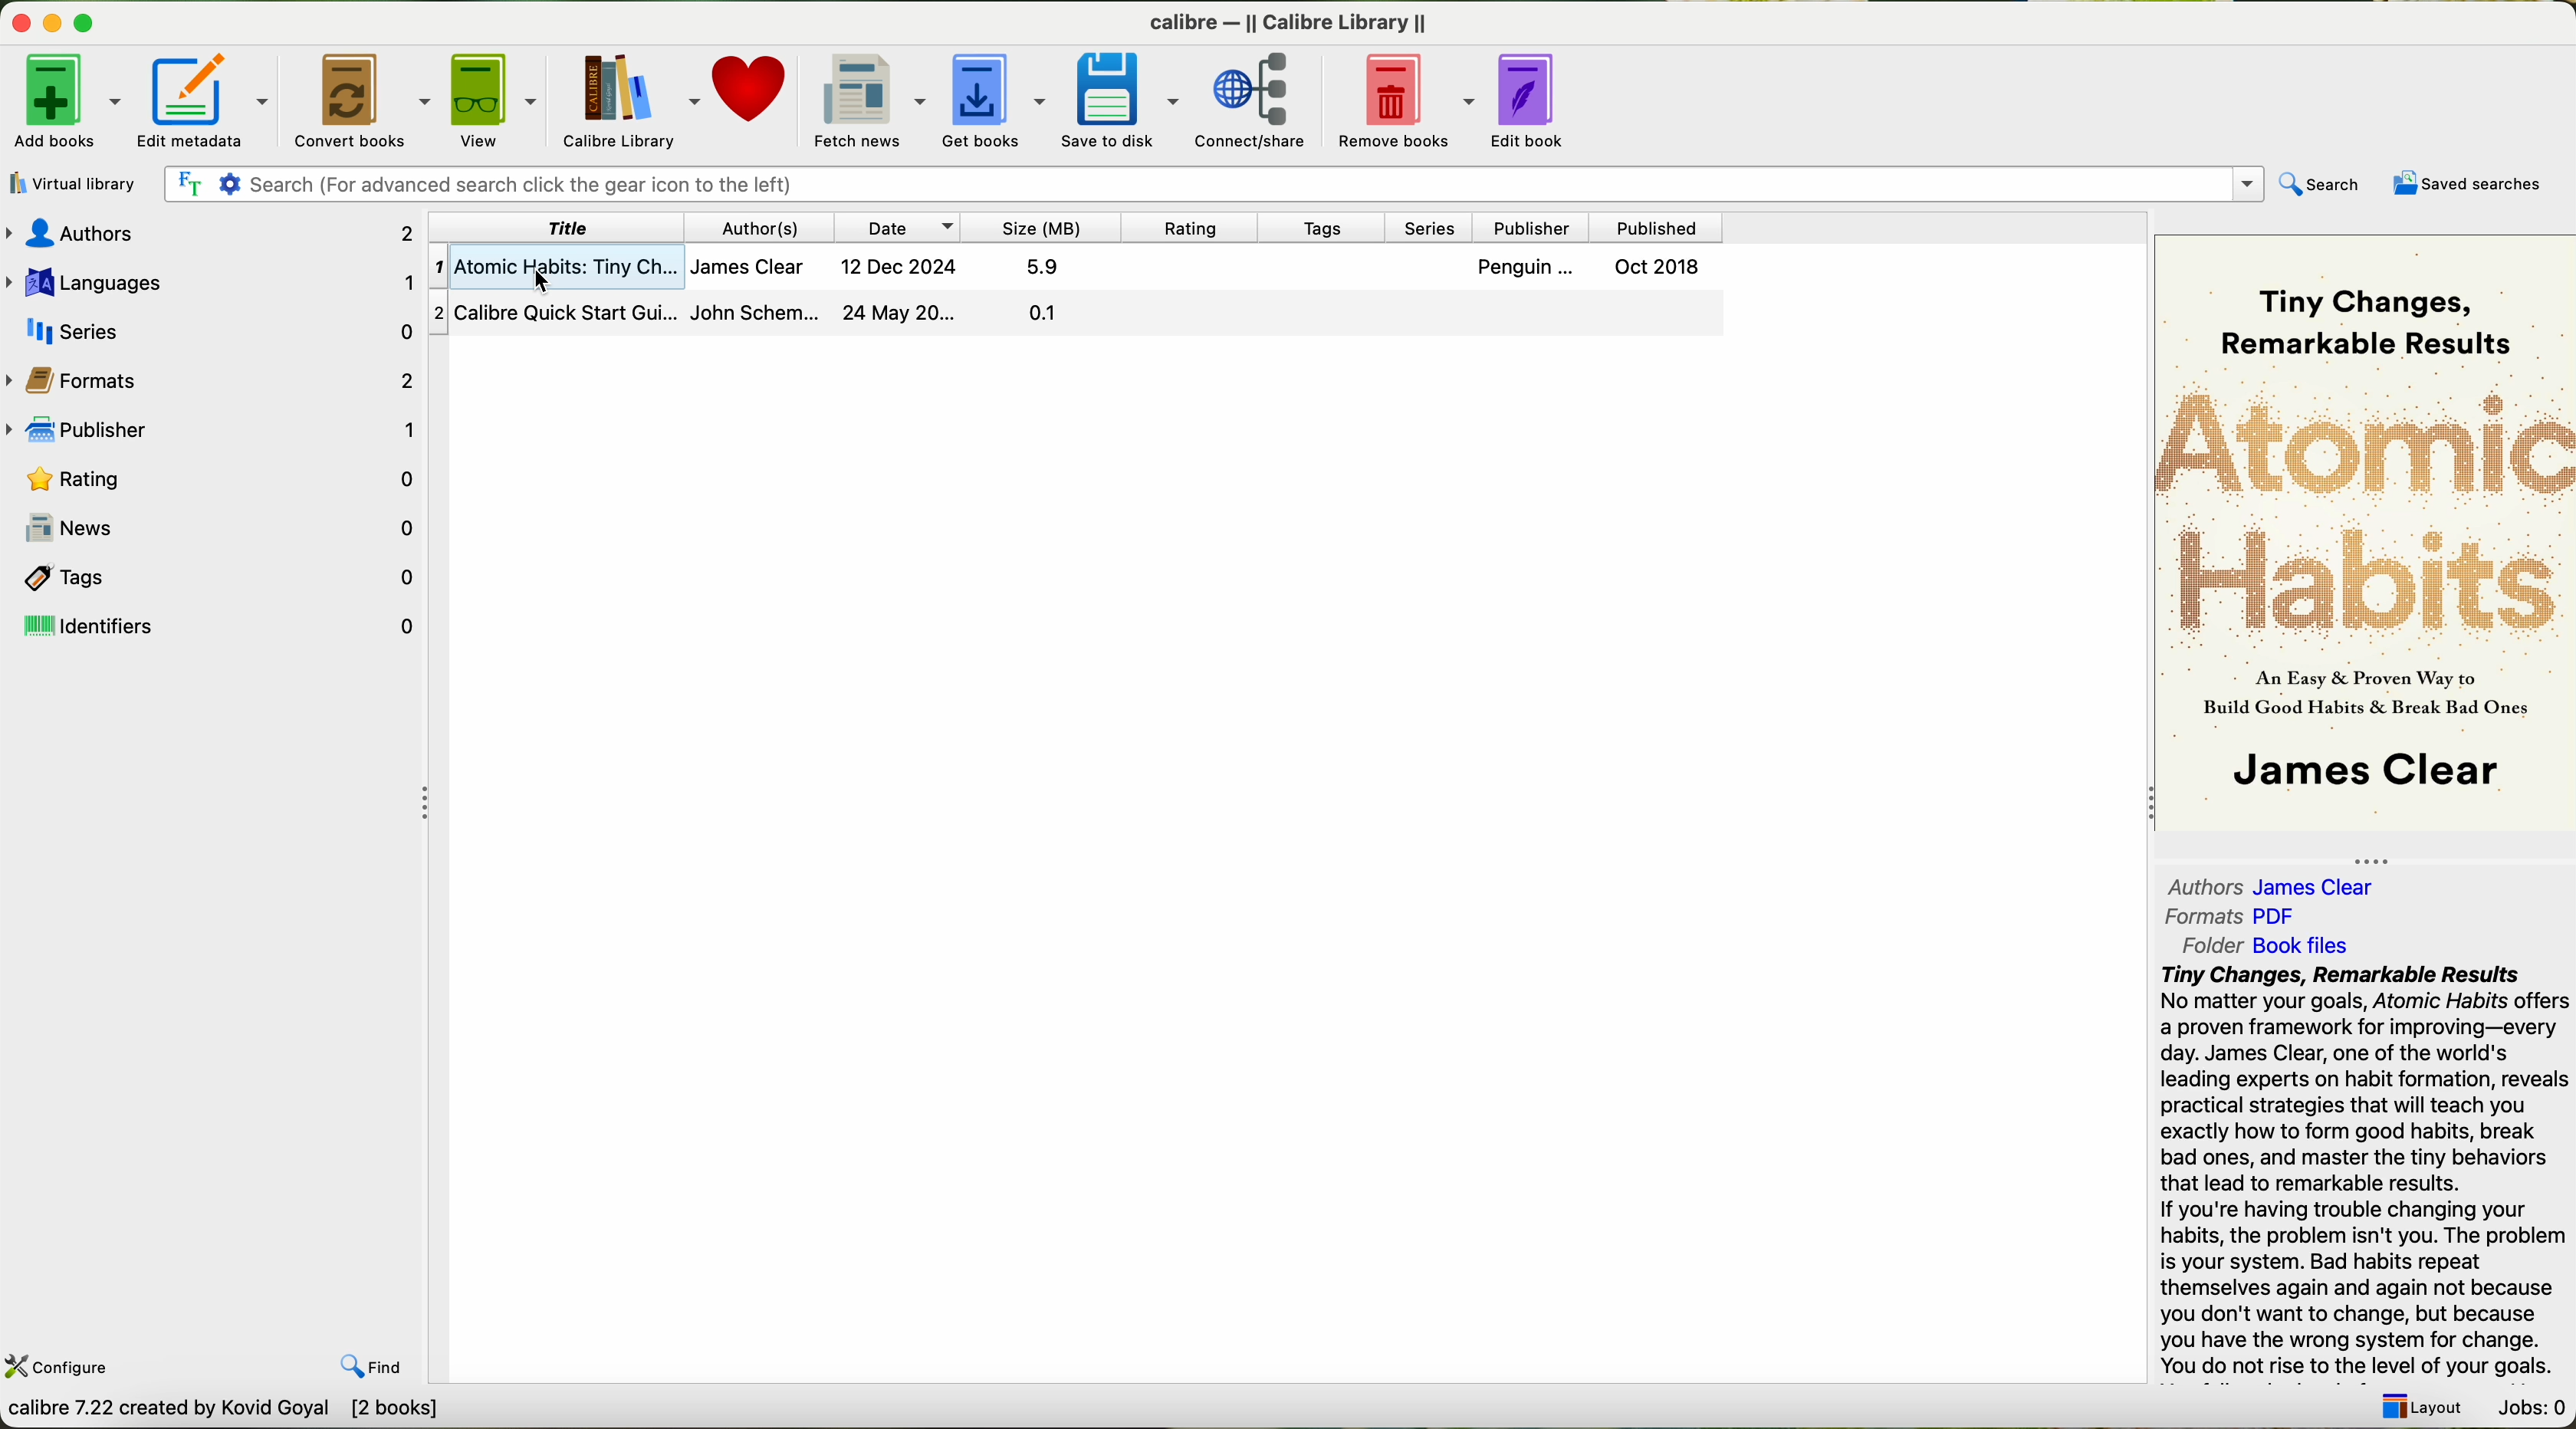 The image size is (2576, 1429). What do you see at coordinates (2421, 1407) in the screenshot?
I see `layout` at bounding box center [2421, 1407].